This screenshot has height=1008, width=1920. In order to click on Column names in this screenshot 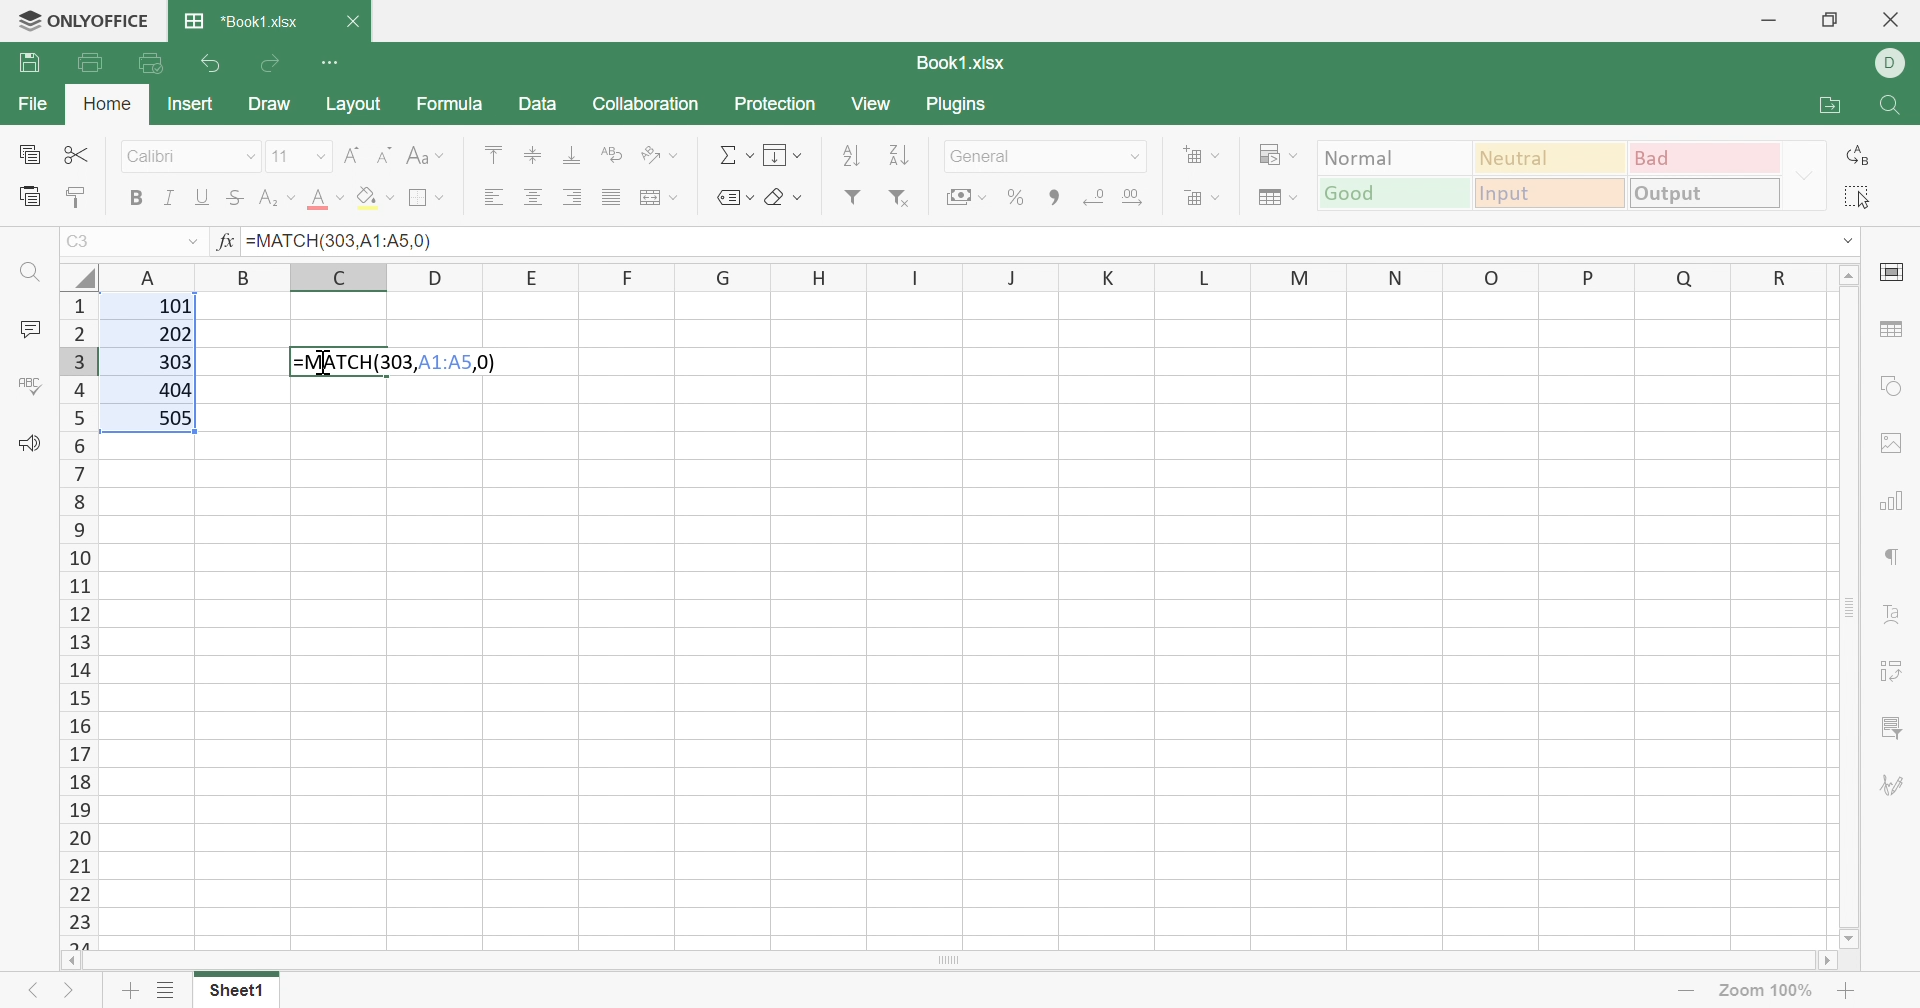, I will do `click(962, 277)`.